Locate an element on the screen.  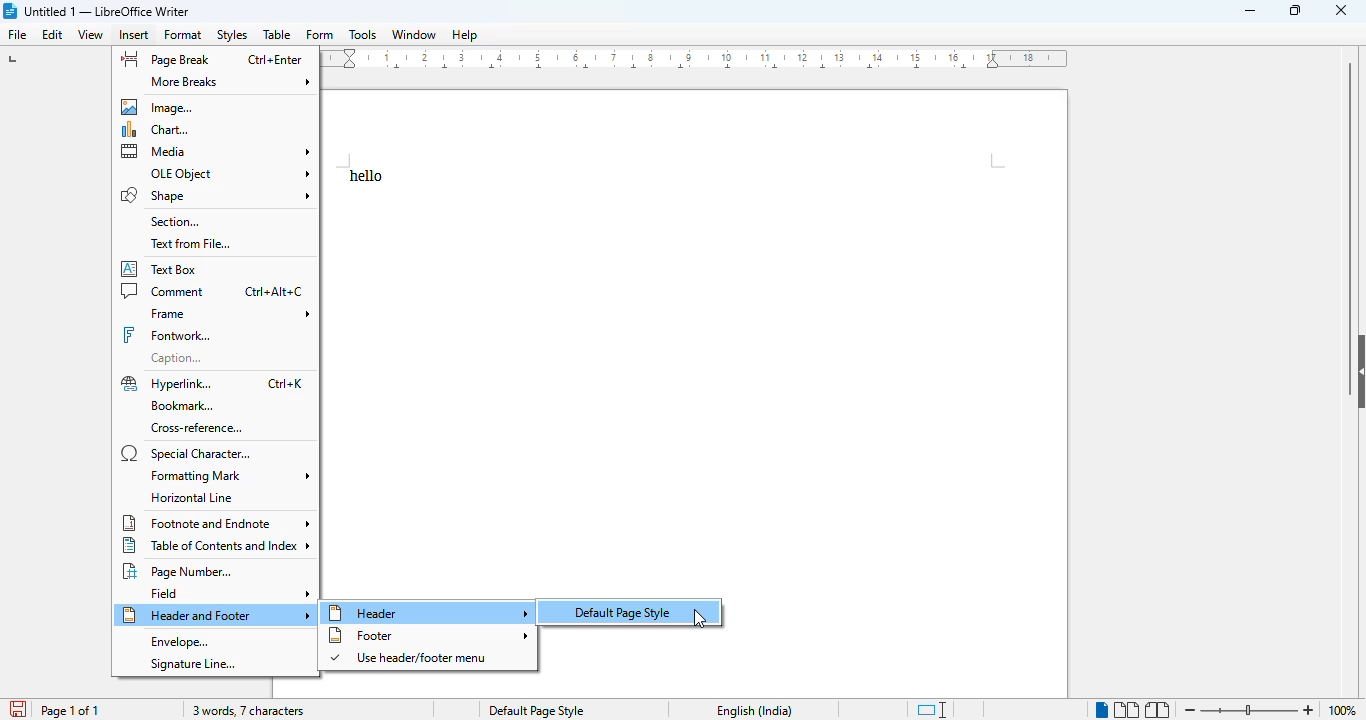
frame is located at coordinates (229, 314).